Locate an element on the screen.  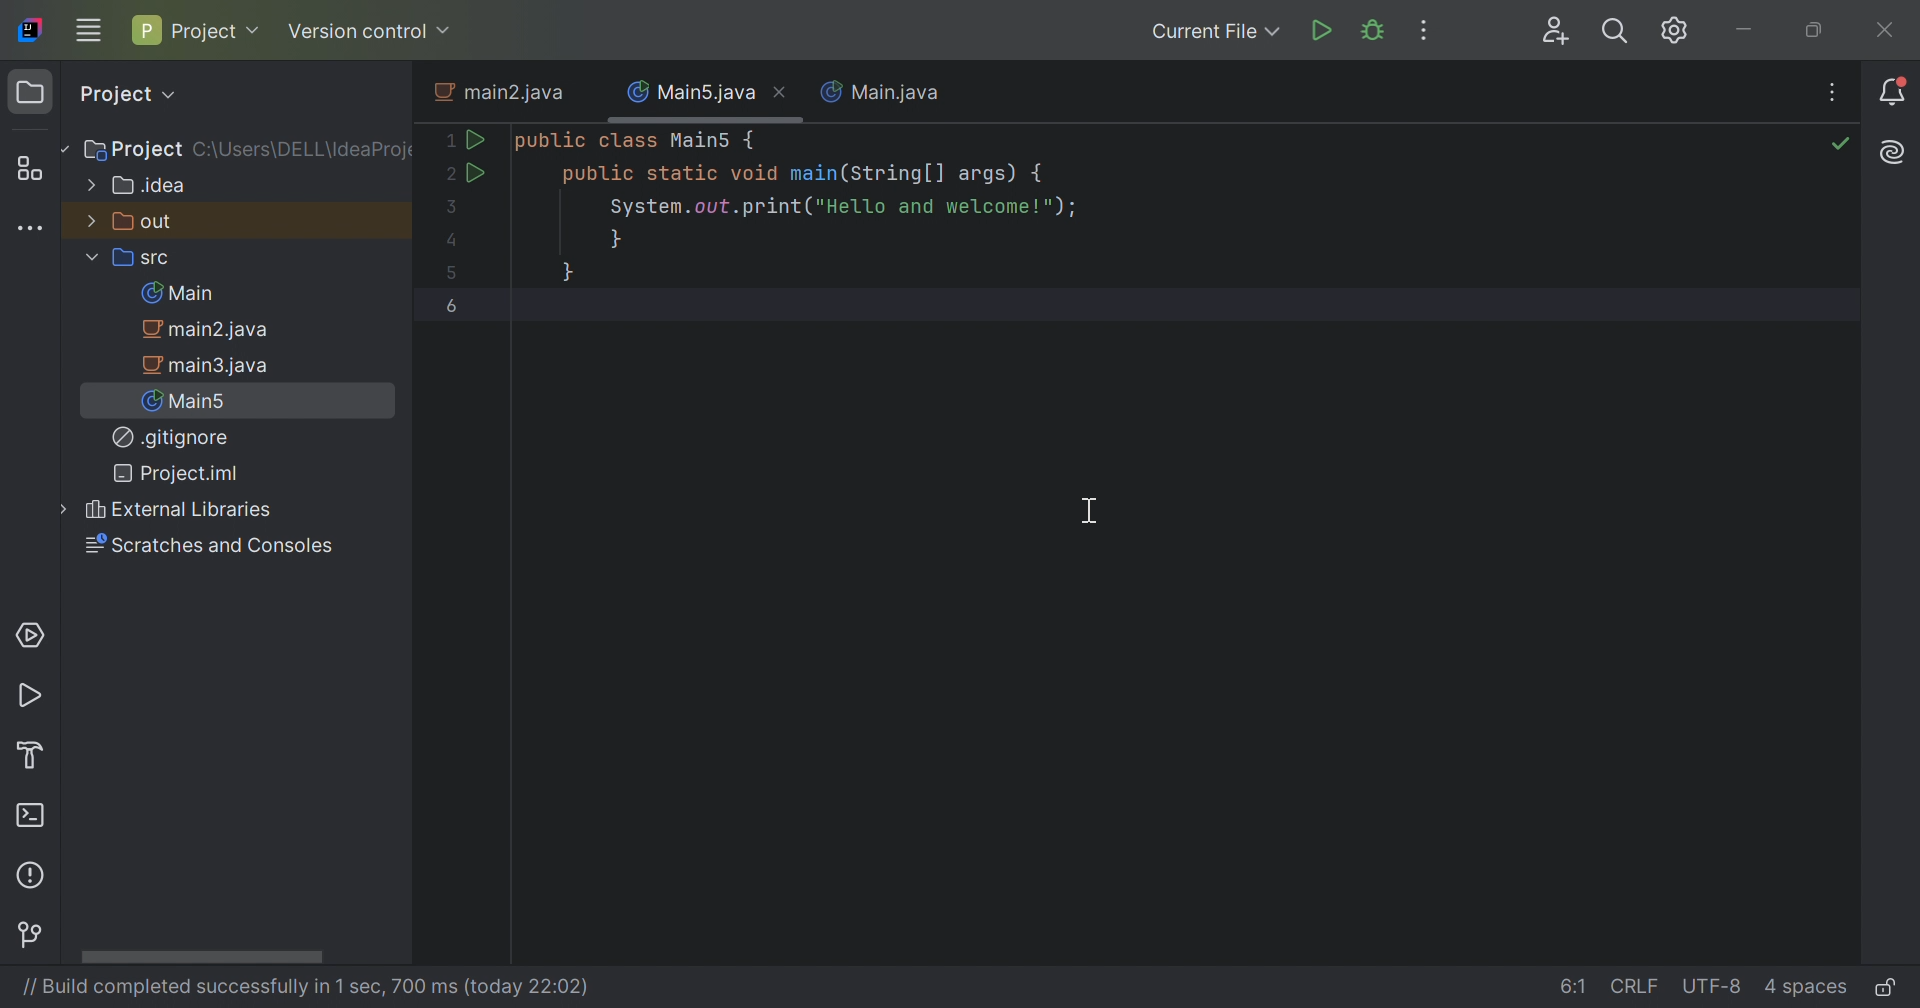
System.out.print("Hello and welcome"); is located at coordinates (841, 209).